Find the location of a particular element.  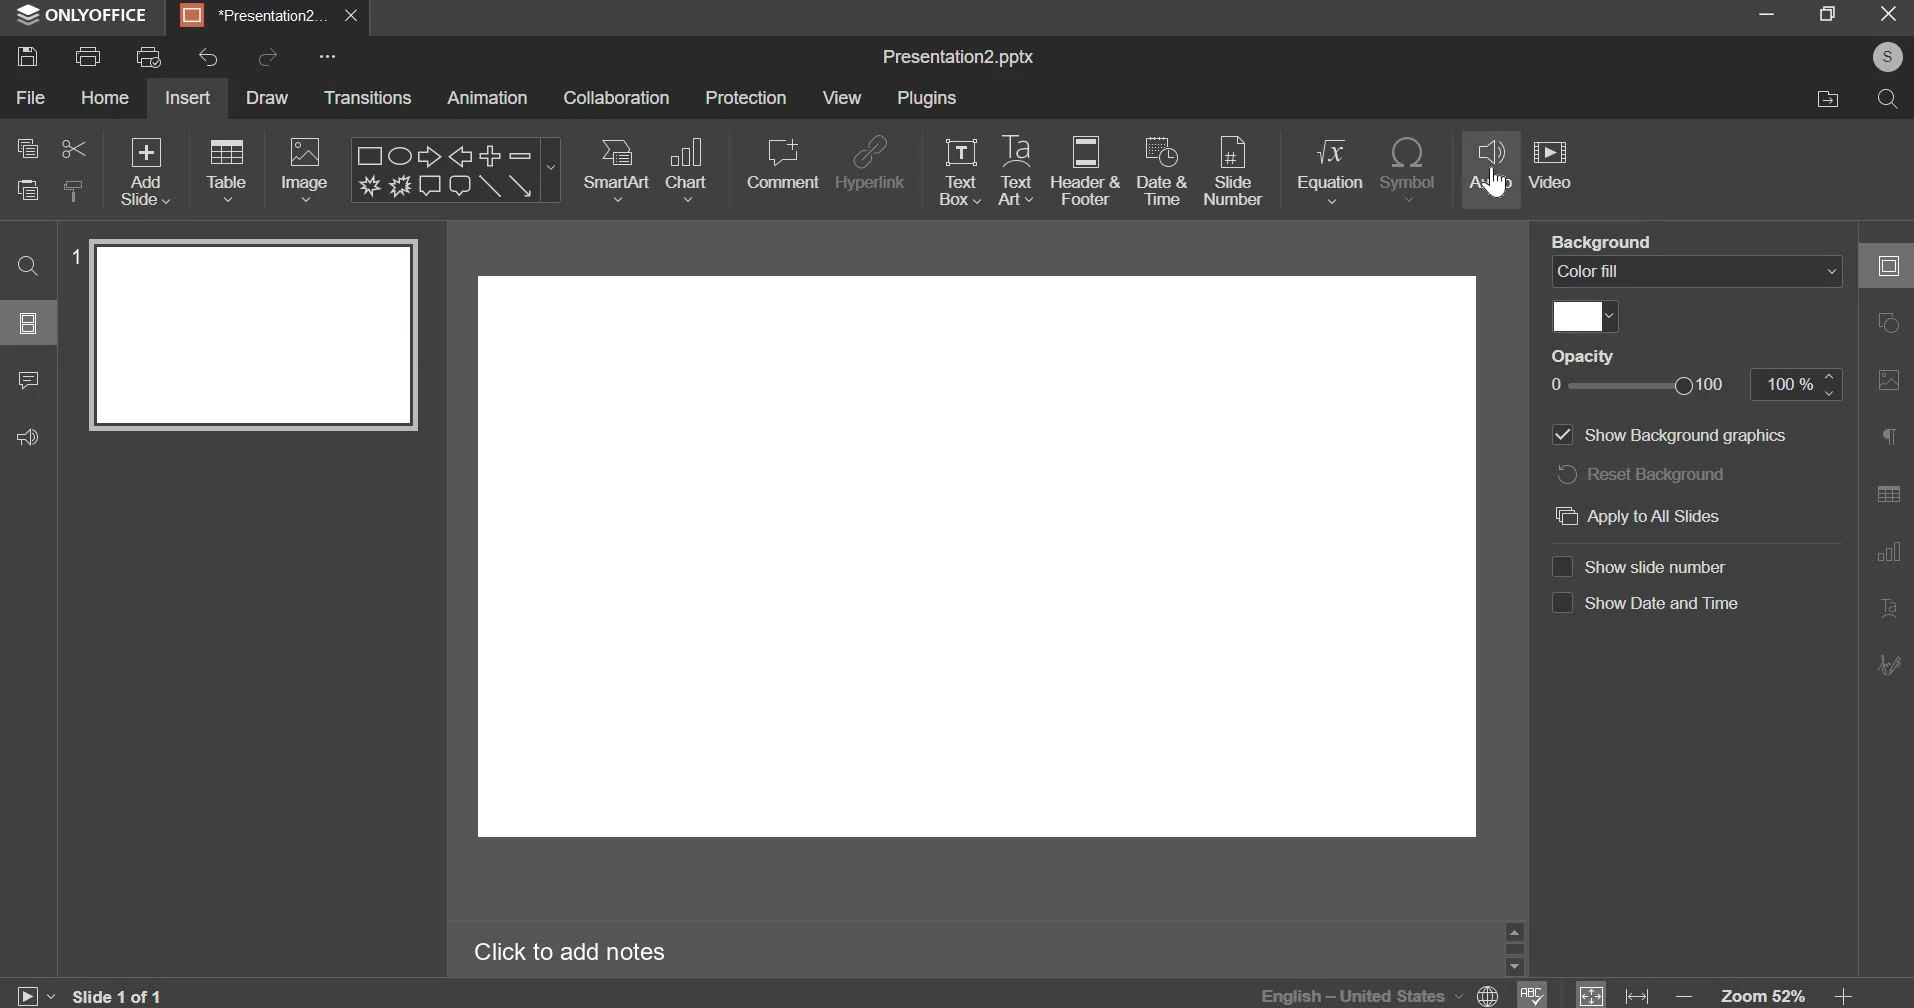

insert symbol is located at coordinates (1411, 169).